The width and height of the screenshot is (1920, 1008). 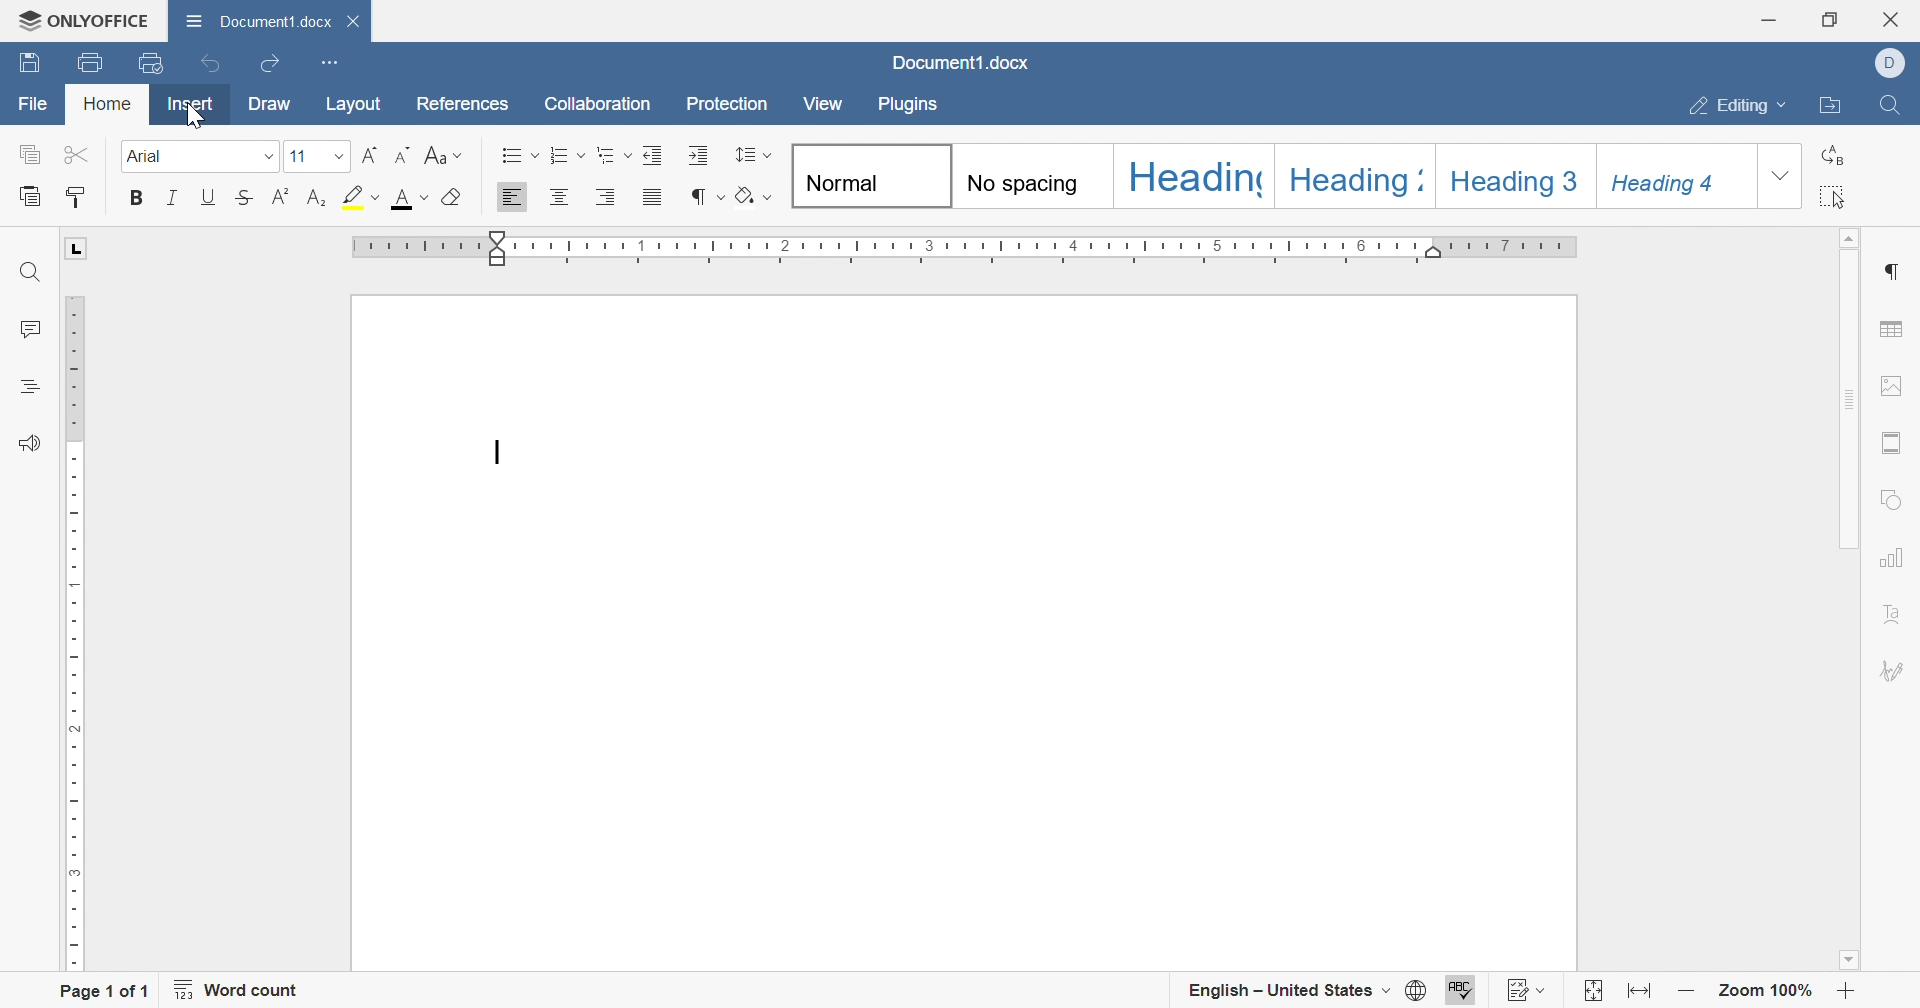 I want to click on Decrement font size, so click(x=404, y=155).